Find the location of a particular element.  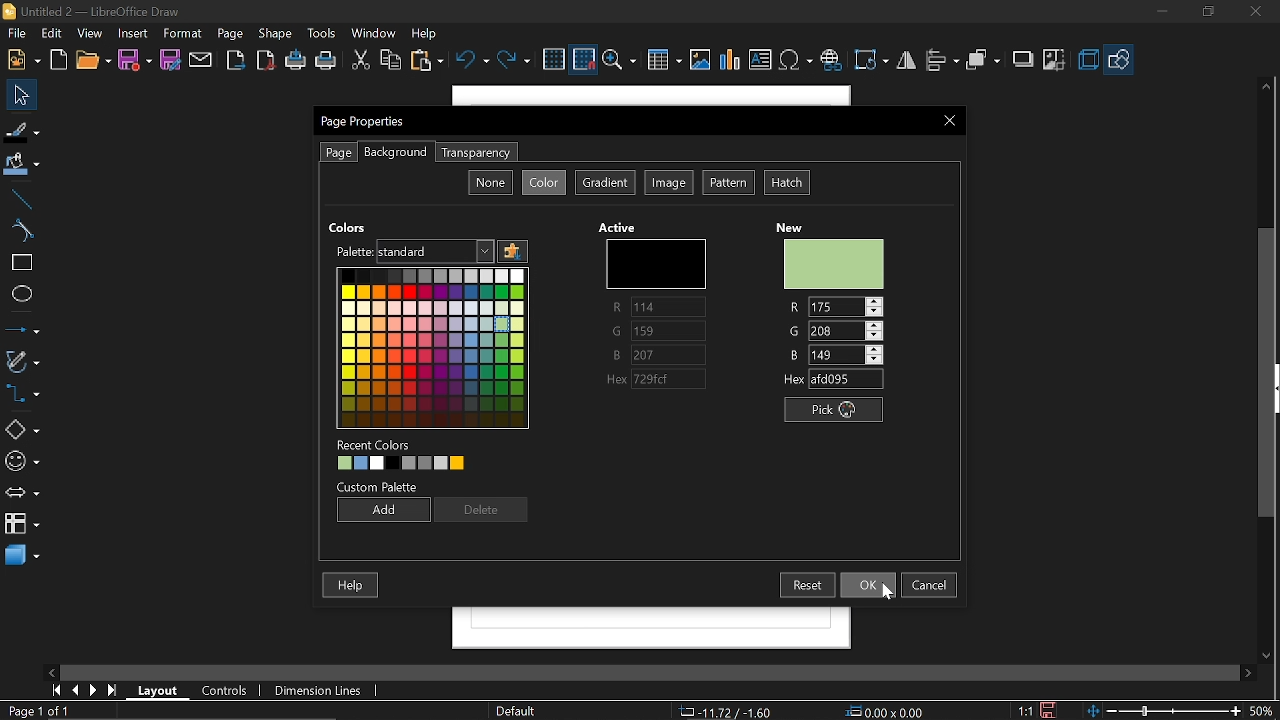

Insert table is located at coordinates (662, 61).